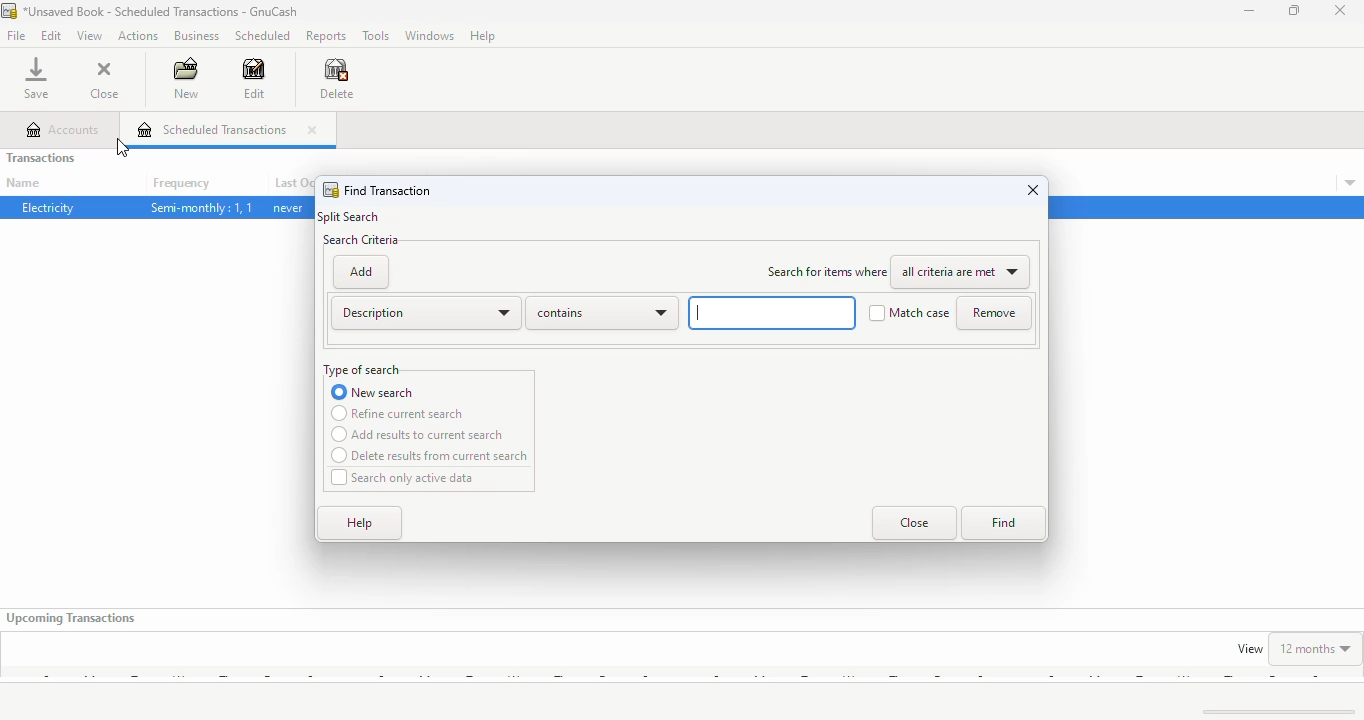 Image resolution: width=1364 pixels, height=720 pixels. What do you see at coordinates (1293, 10) in the screenshot?
I see `maximize` at bounding box center [1293, 10].